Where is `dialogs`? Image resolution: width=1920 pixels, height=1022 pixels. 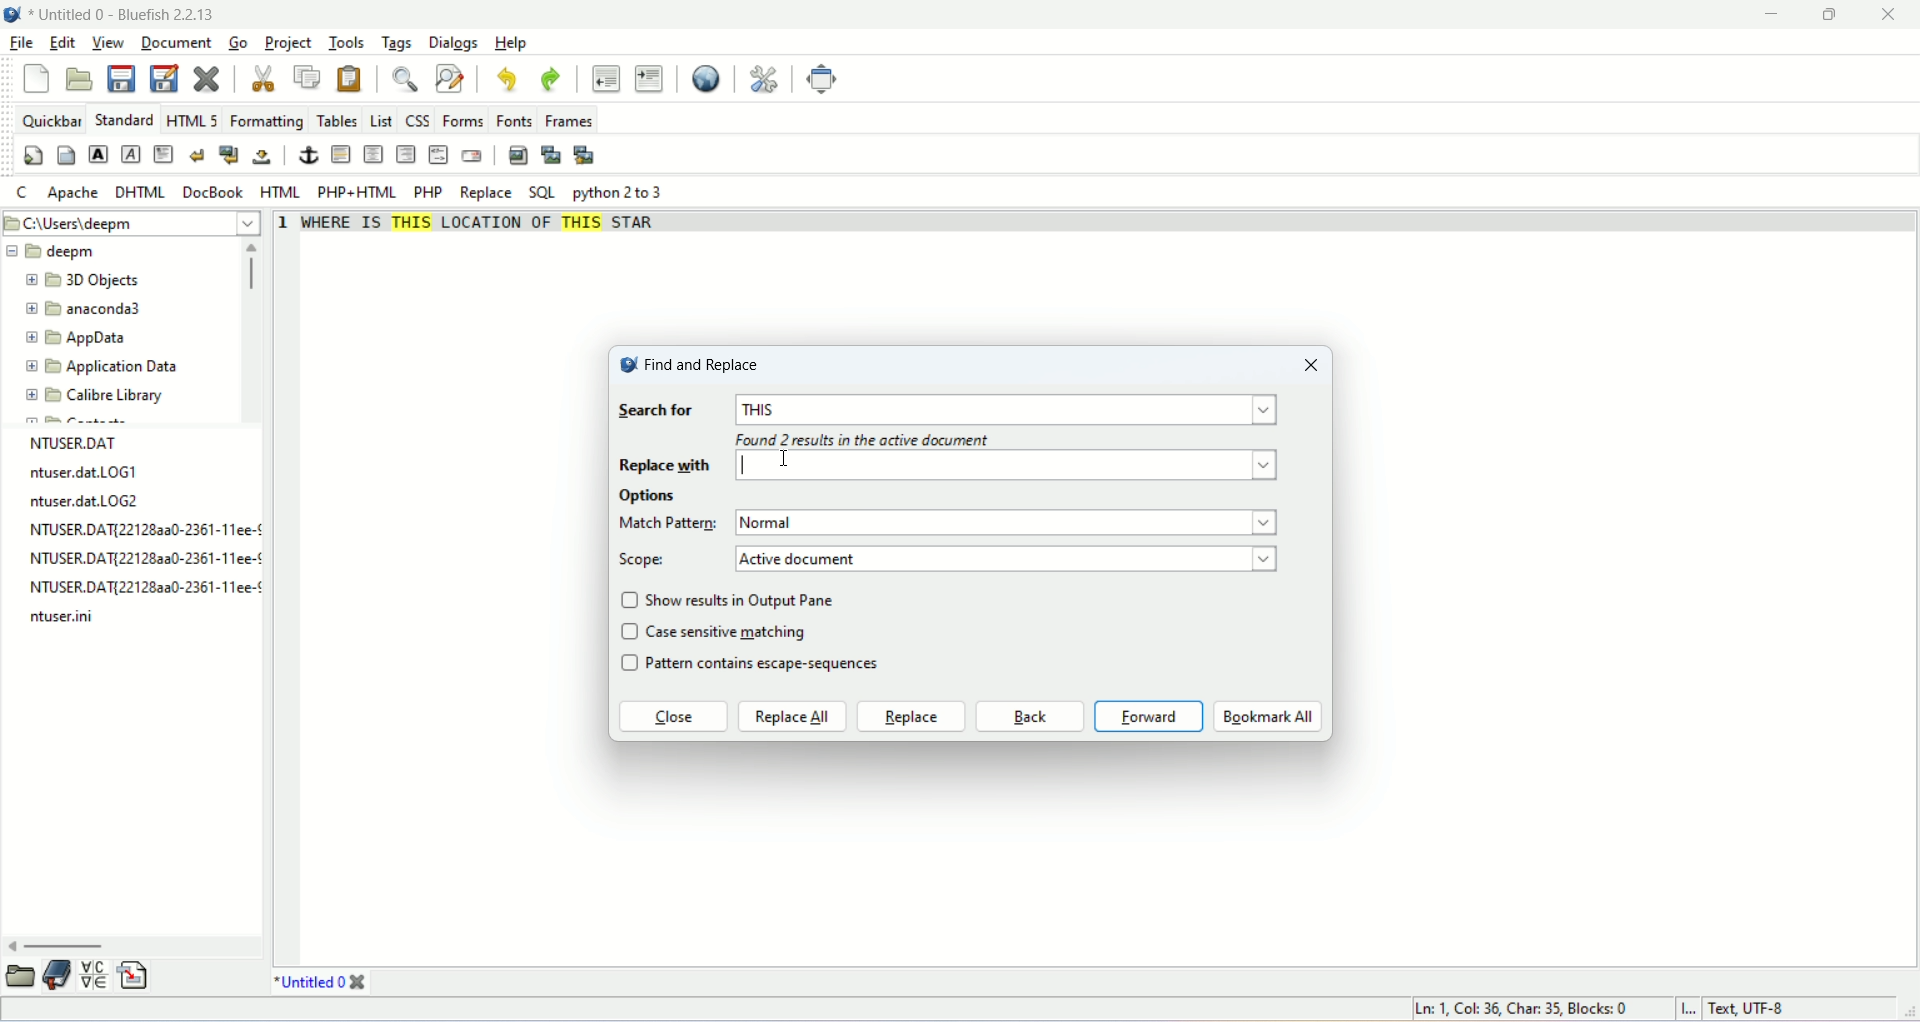
dialogs is located at coordinates (452, 42).